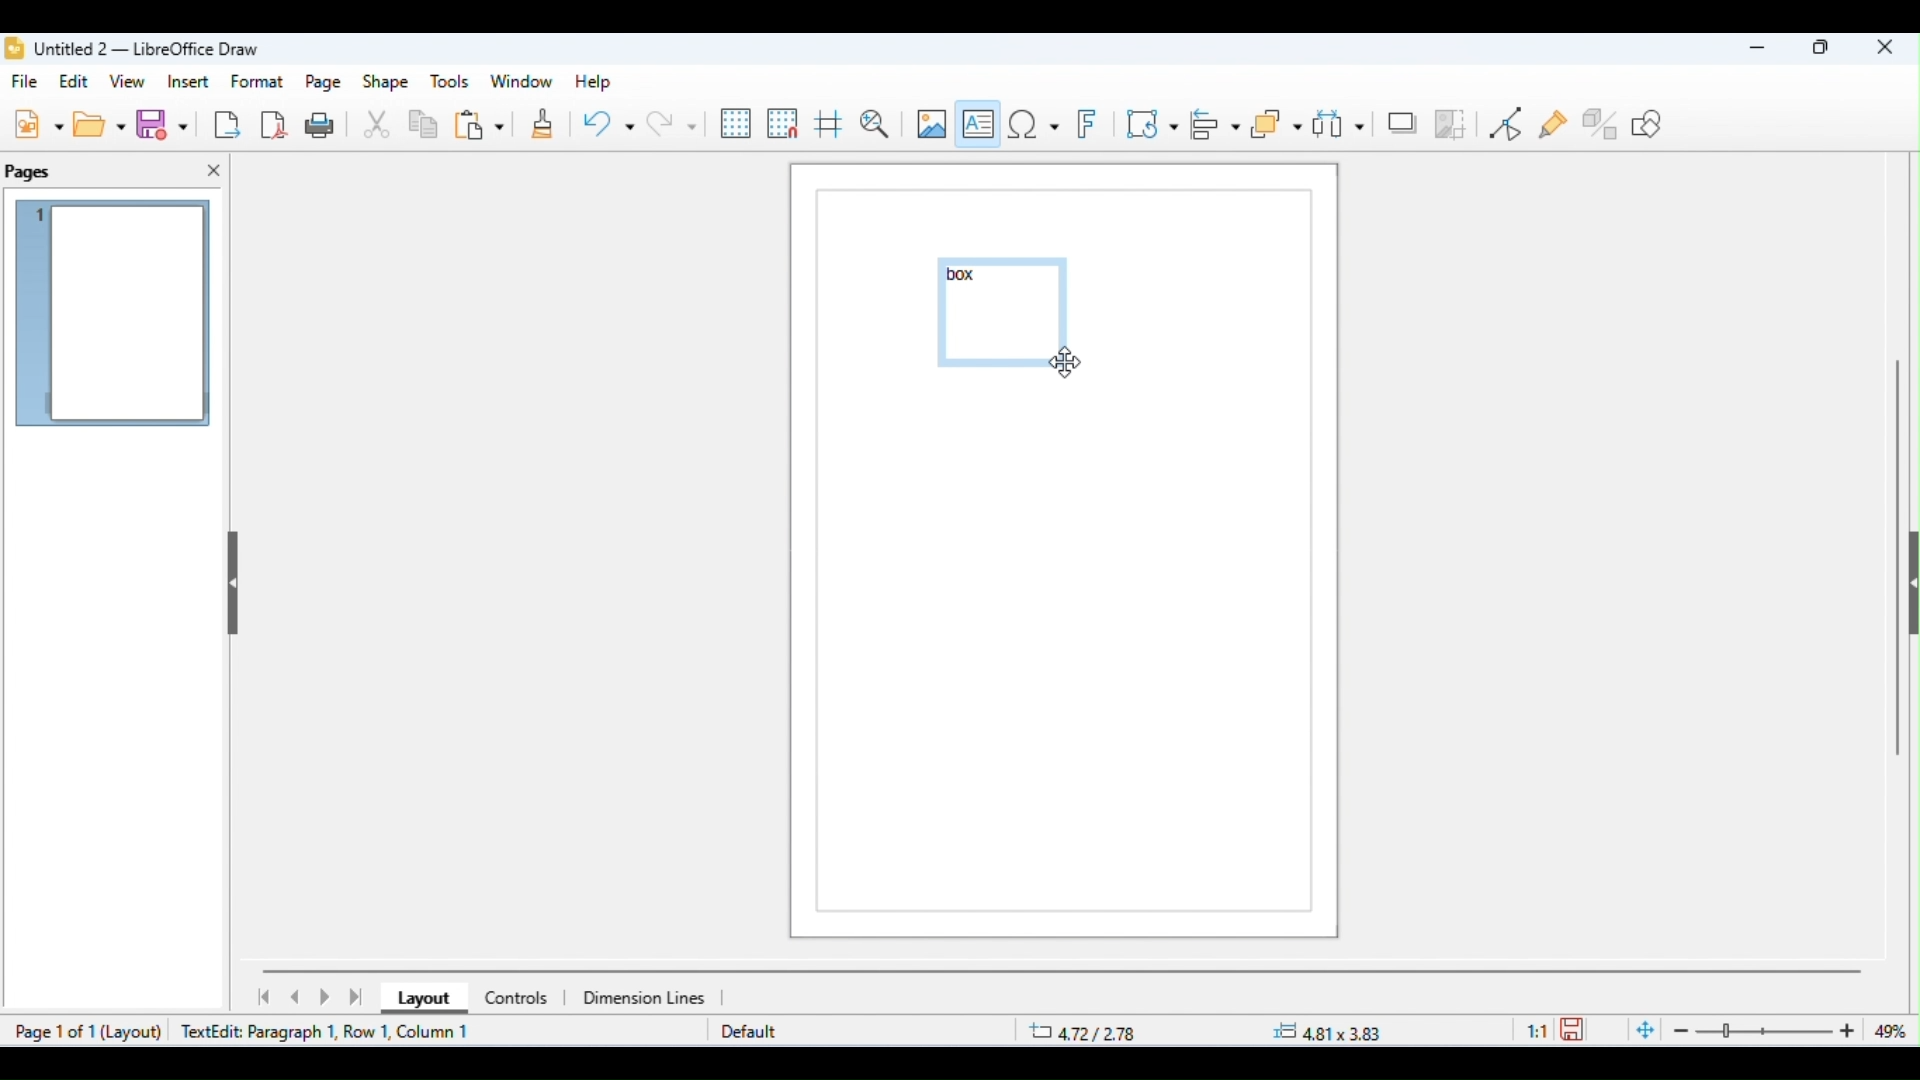 The image size is (1920, 1080). What do you see at coordinates (875, 124) in the screenshot?
I see `zoom and pan` at bounding box center [875, 124].